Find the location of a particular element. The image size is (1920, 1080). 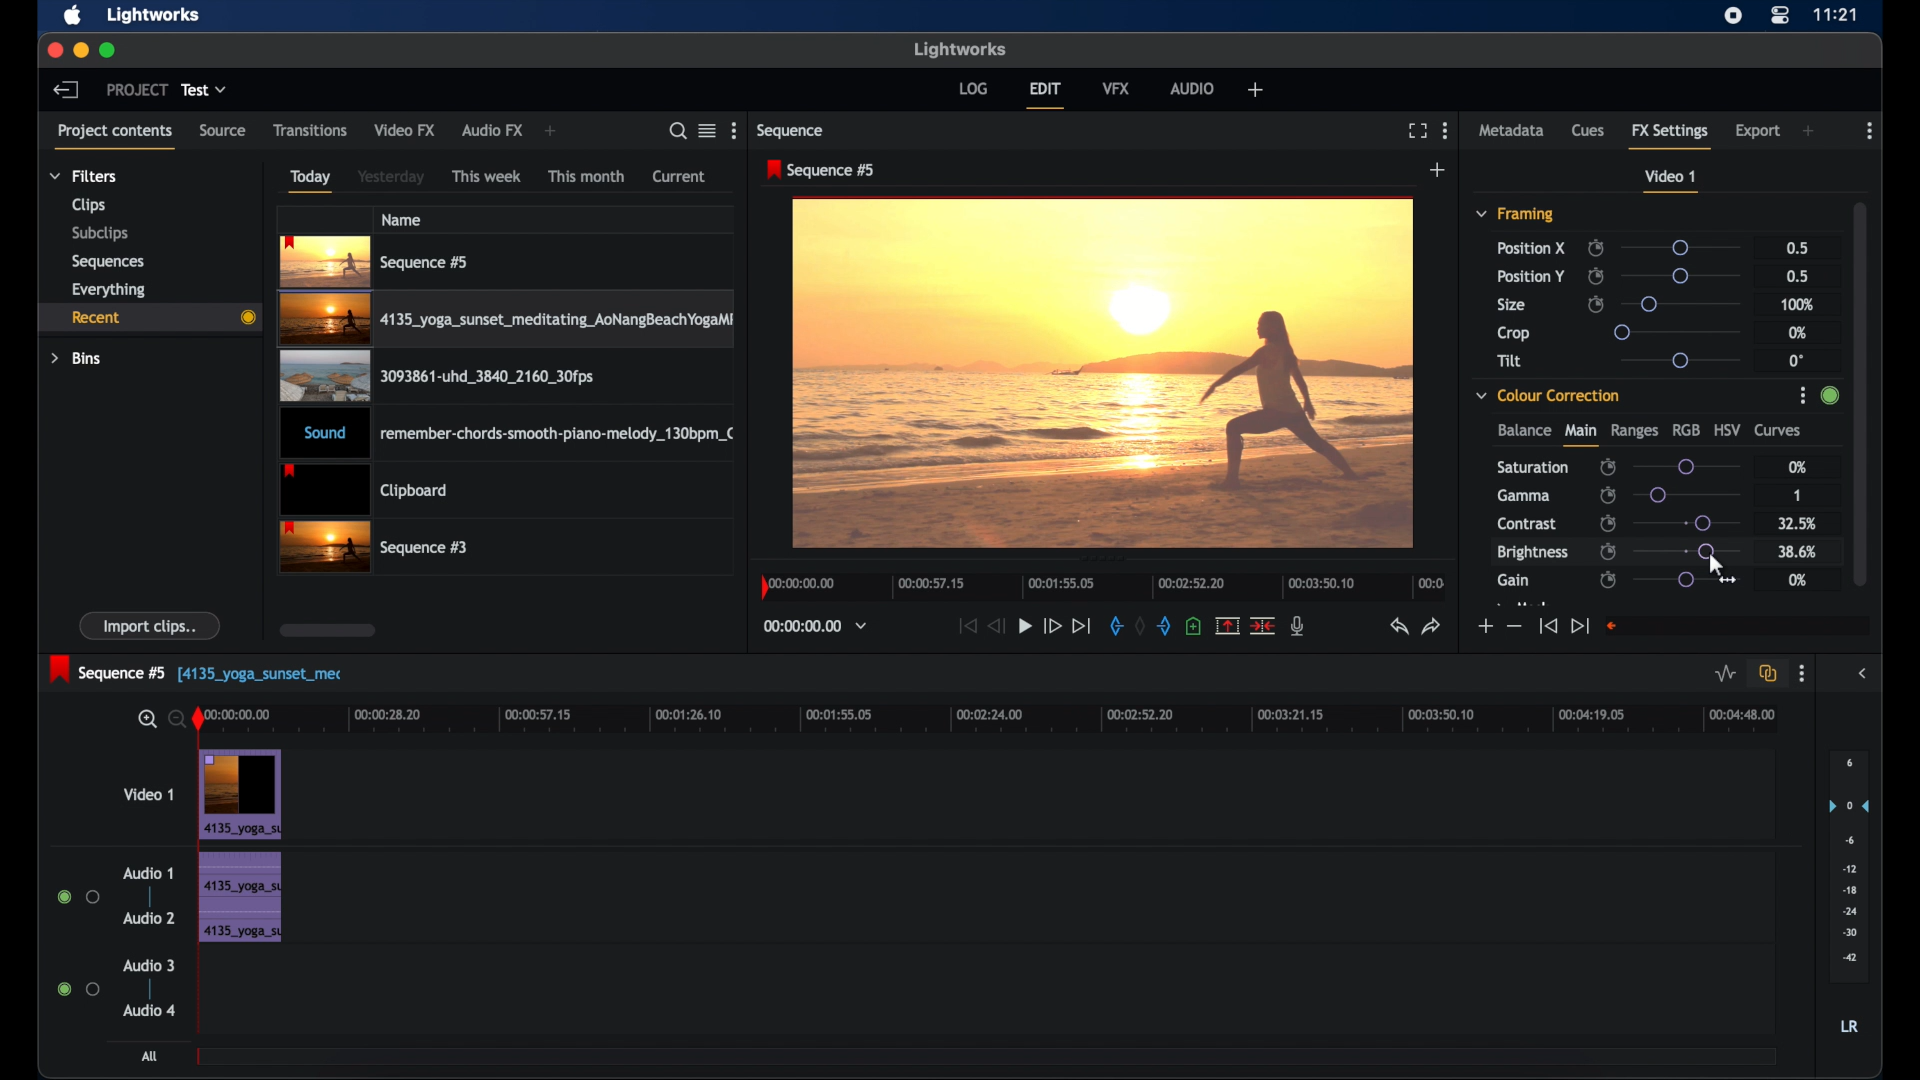

enable/disable keyframes is located at coordinates (1608, 468).